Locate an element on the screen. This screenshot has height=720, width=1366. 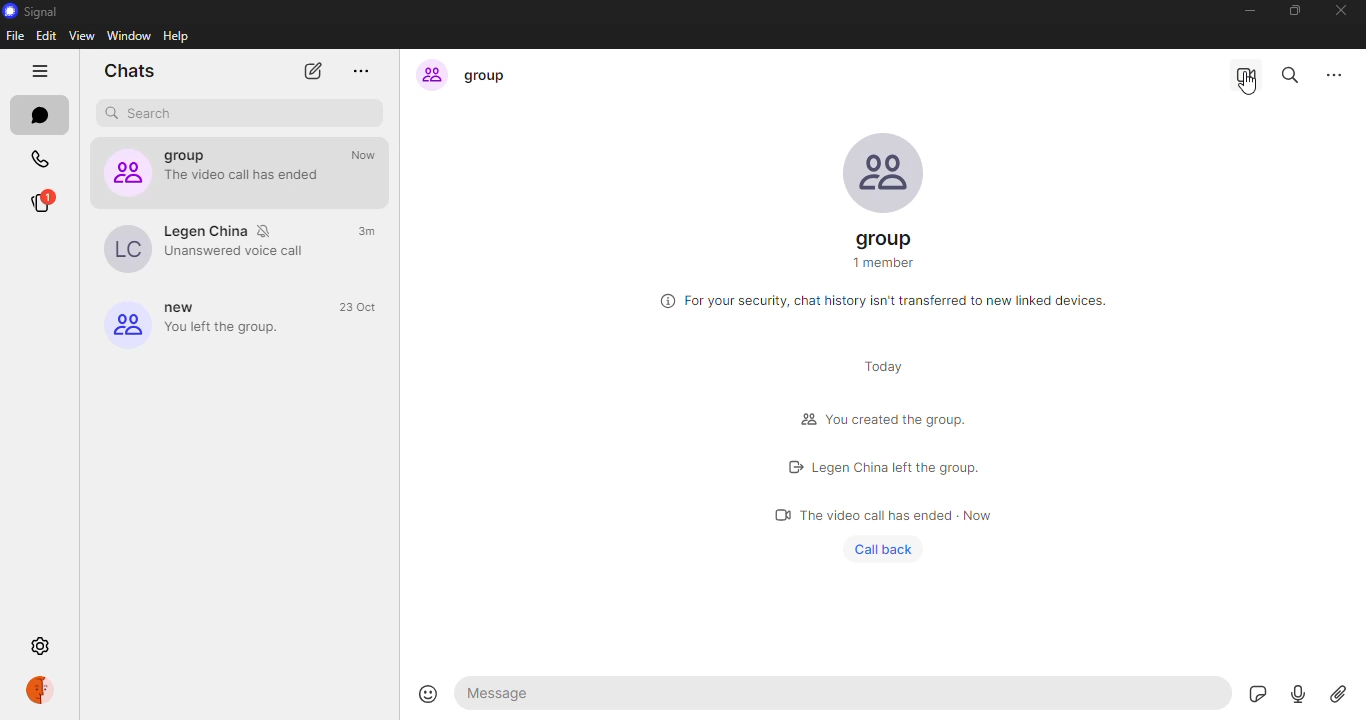
logo is located at coordinates (802, 419).